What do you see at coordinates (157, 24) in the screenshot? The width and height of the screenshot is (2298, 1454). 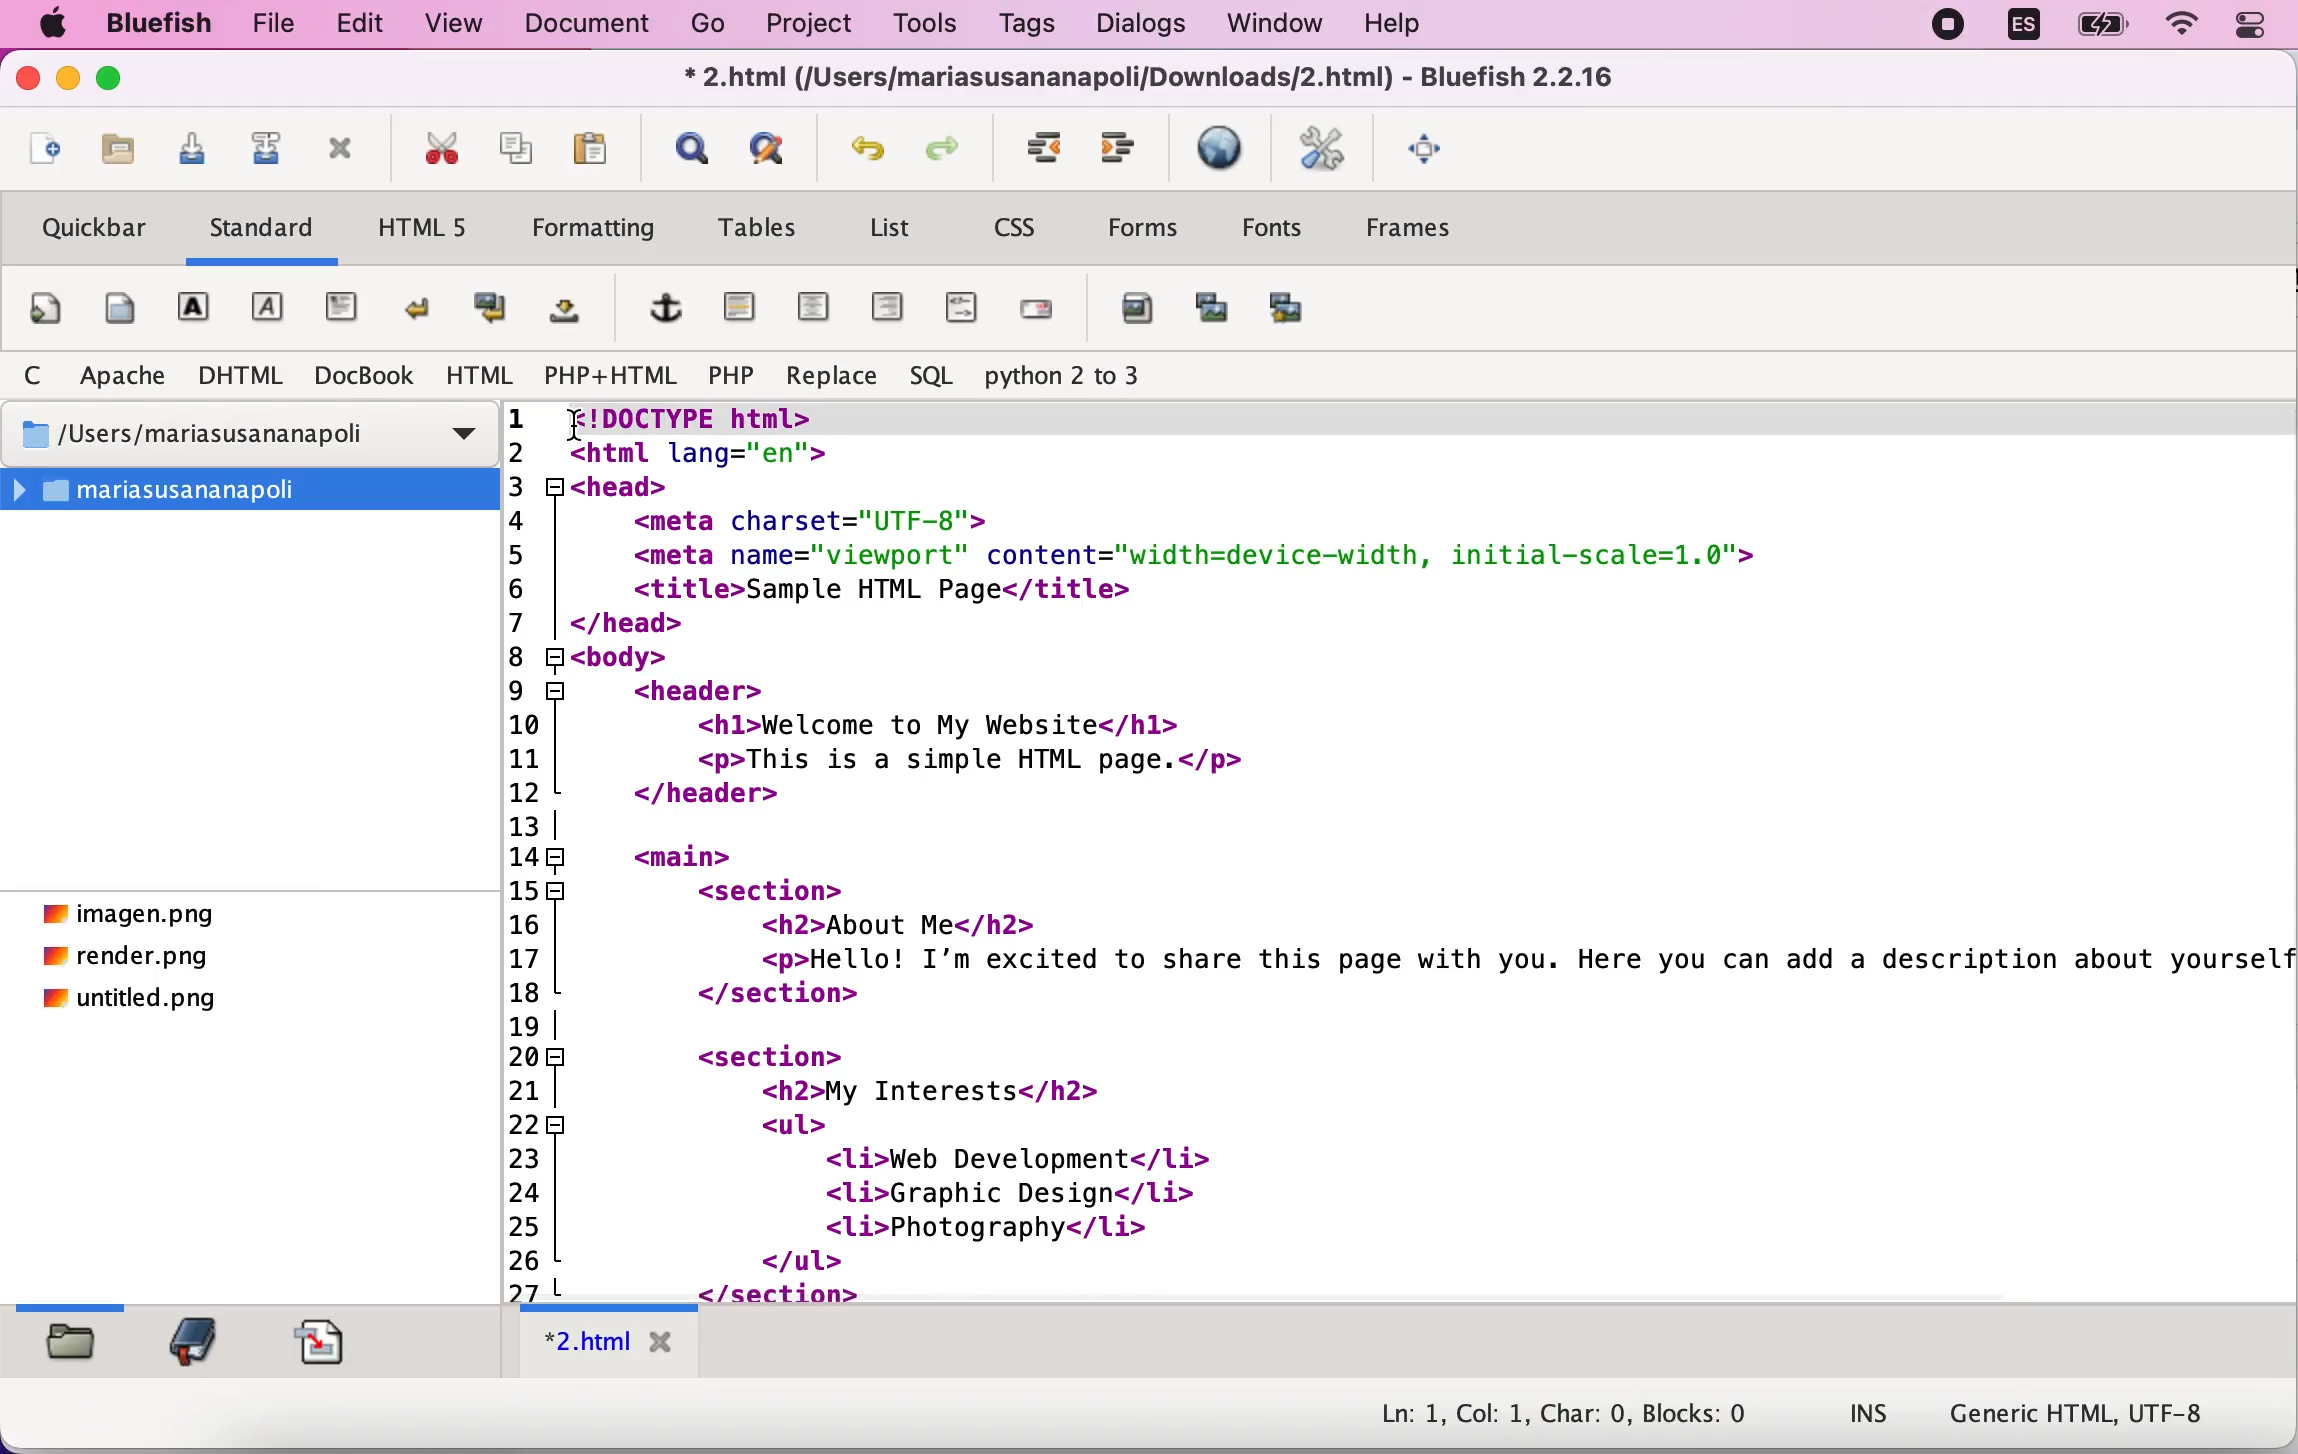 I see `bluefish` at bounding box center [157, 24].